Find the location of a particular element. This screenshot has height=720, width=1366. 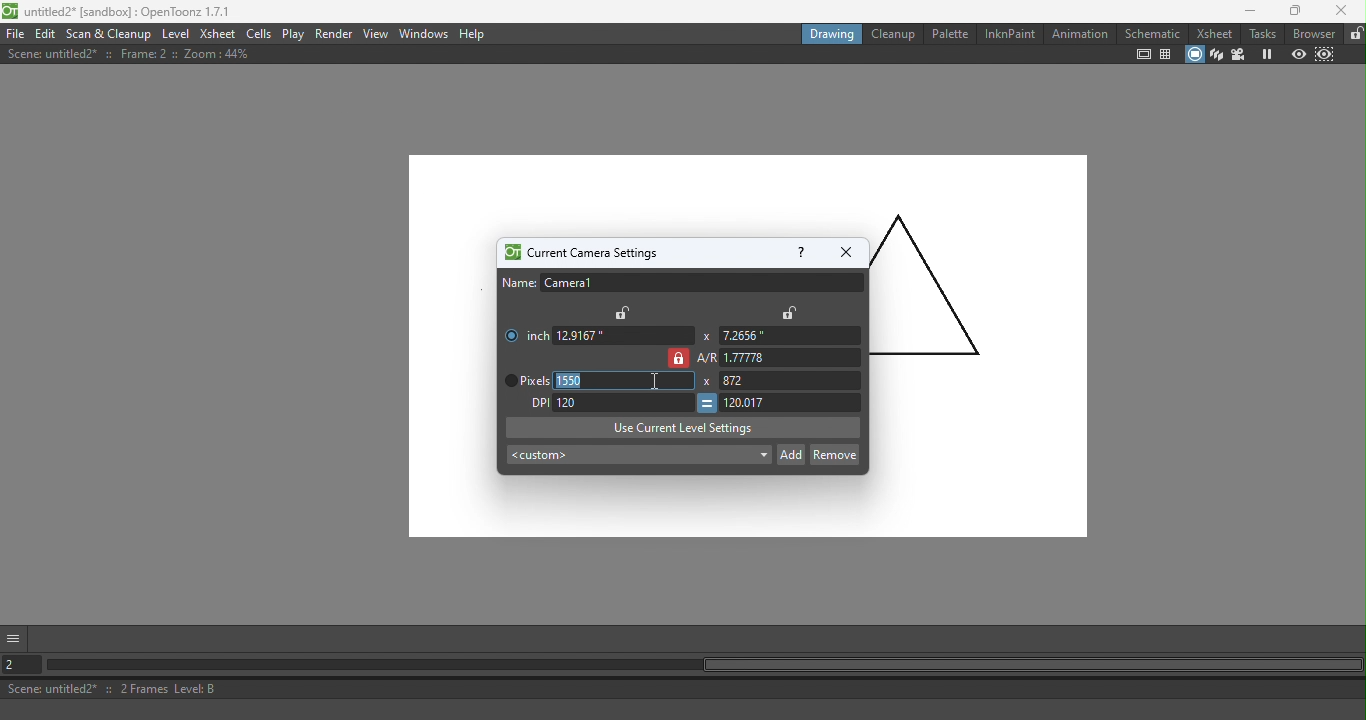

Level is located at coordinates (177, 32).